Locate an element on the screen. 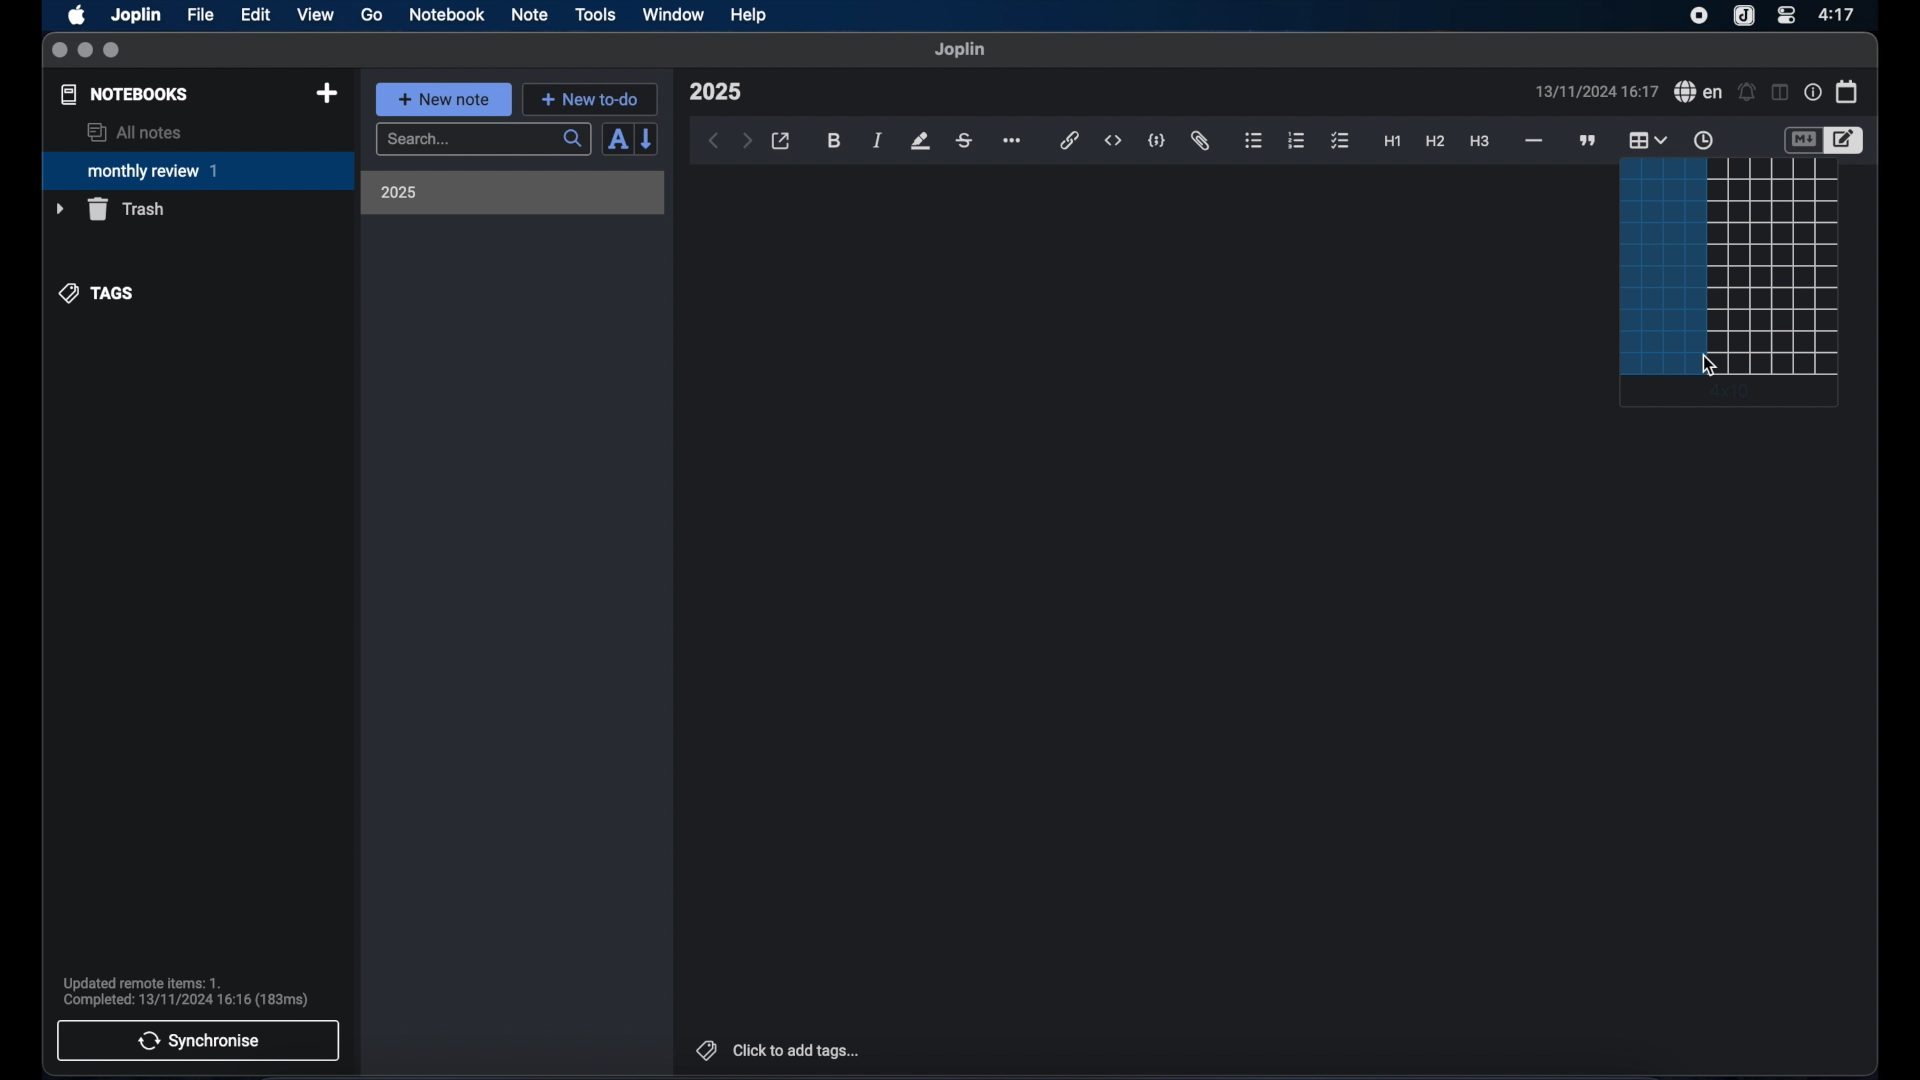 This screenshot has height=1080, width=1920. italic is located at coordinates (878, 140).